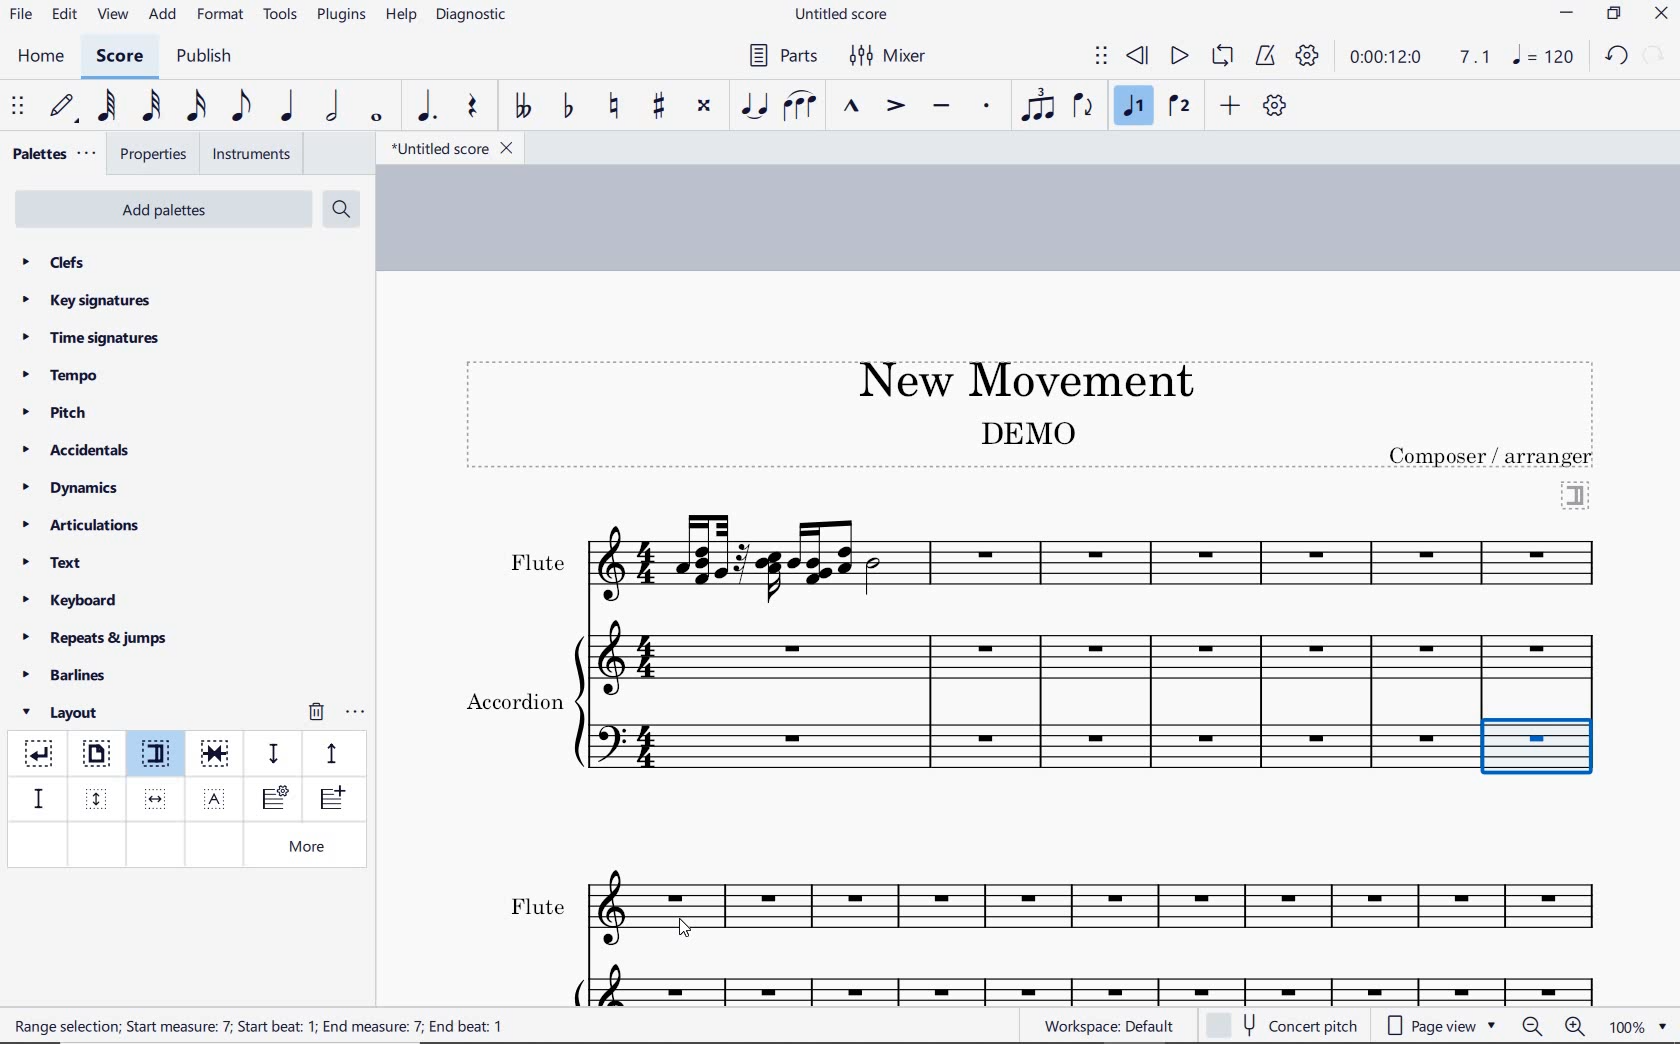  I want to click on close, so click(1661, 16).